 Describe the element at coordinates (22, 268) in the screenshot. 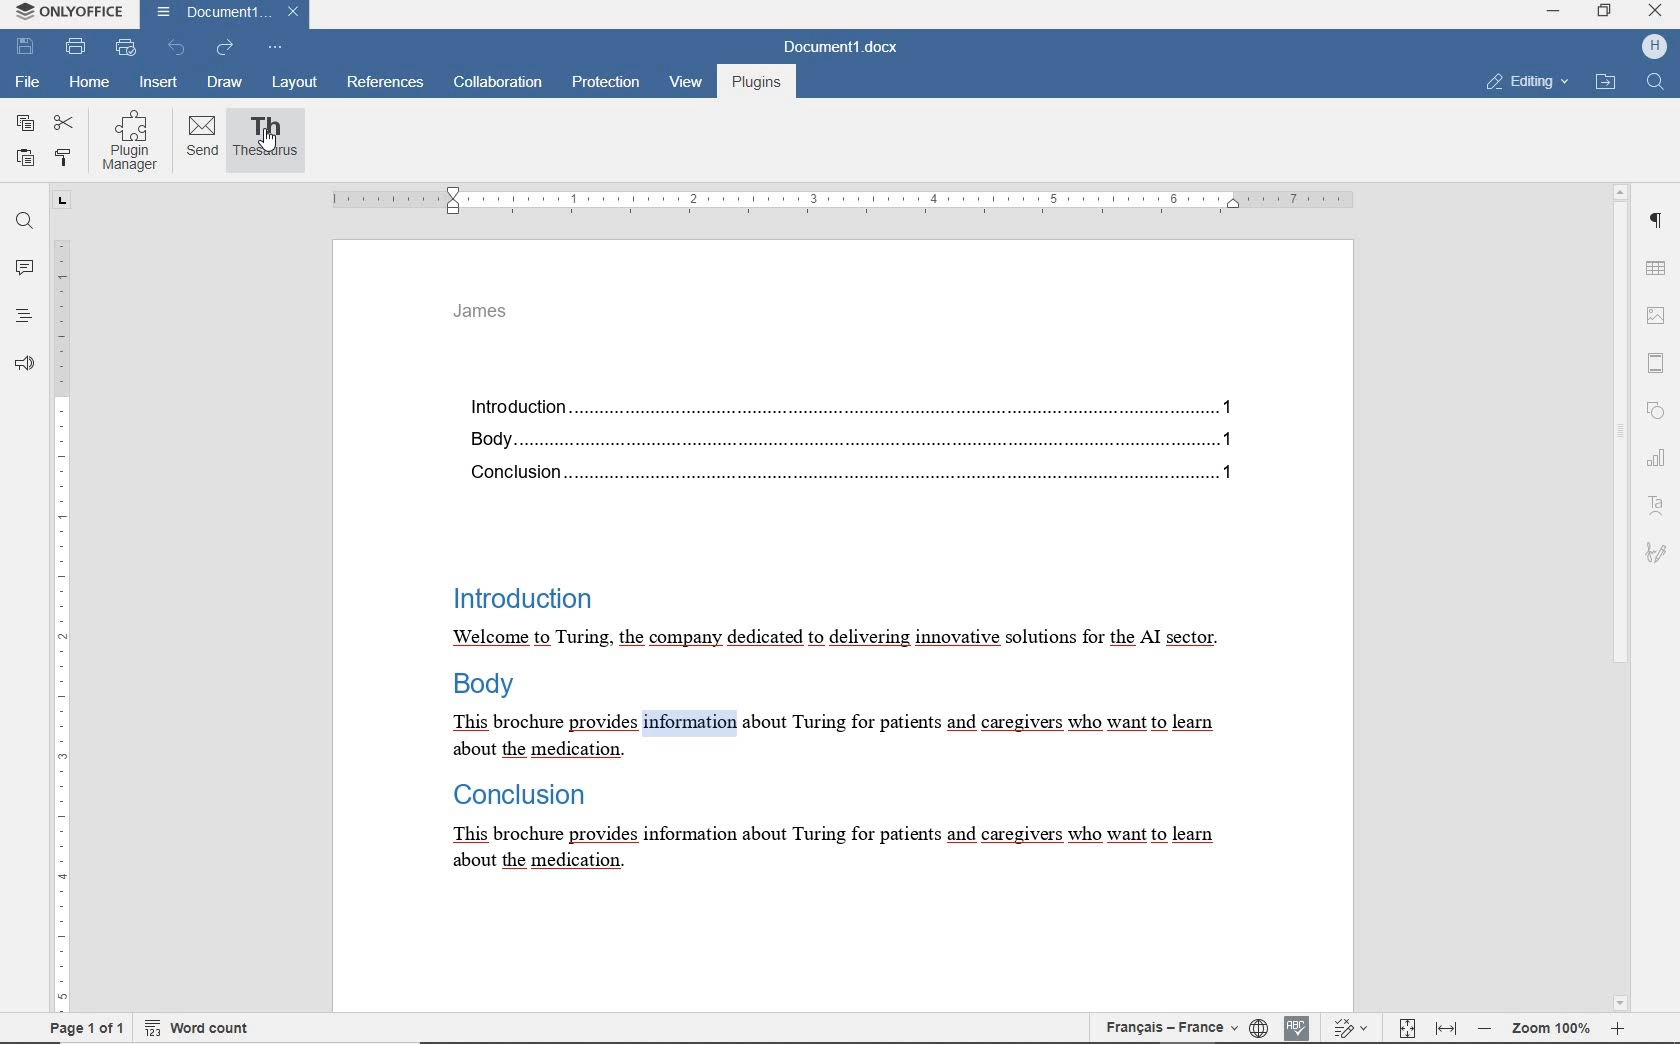

I see `COMMENTS` at that location.